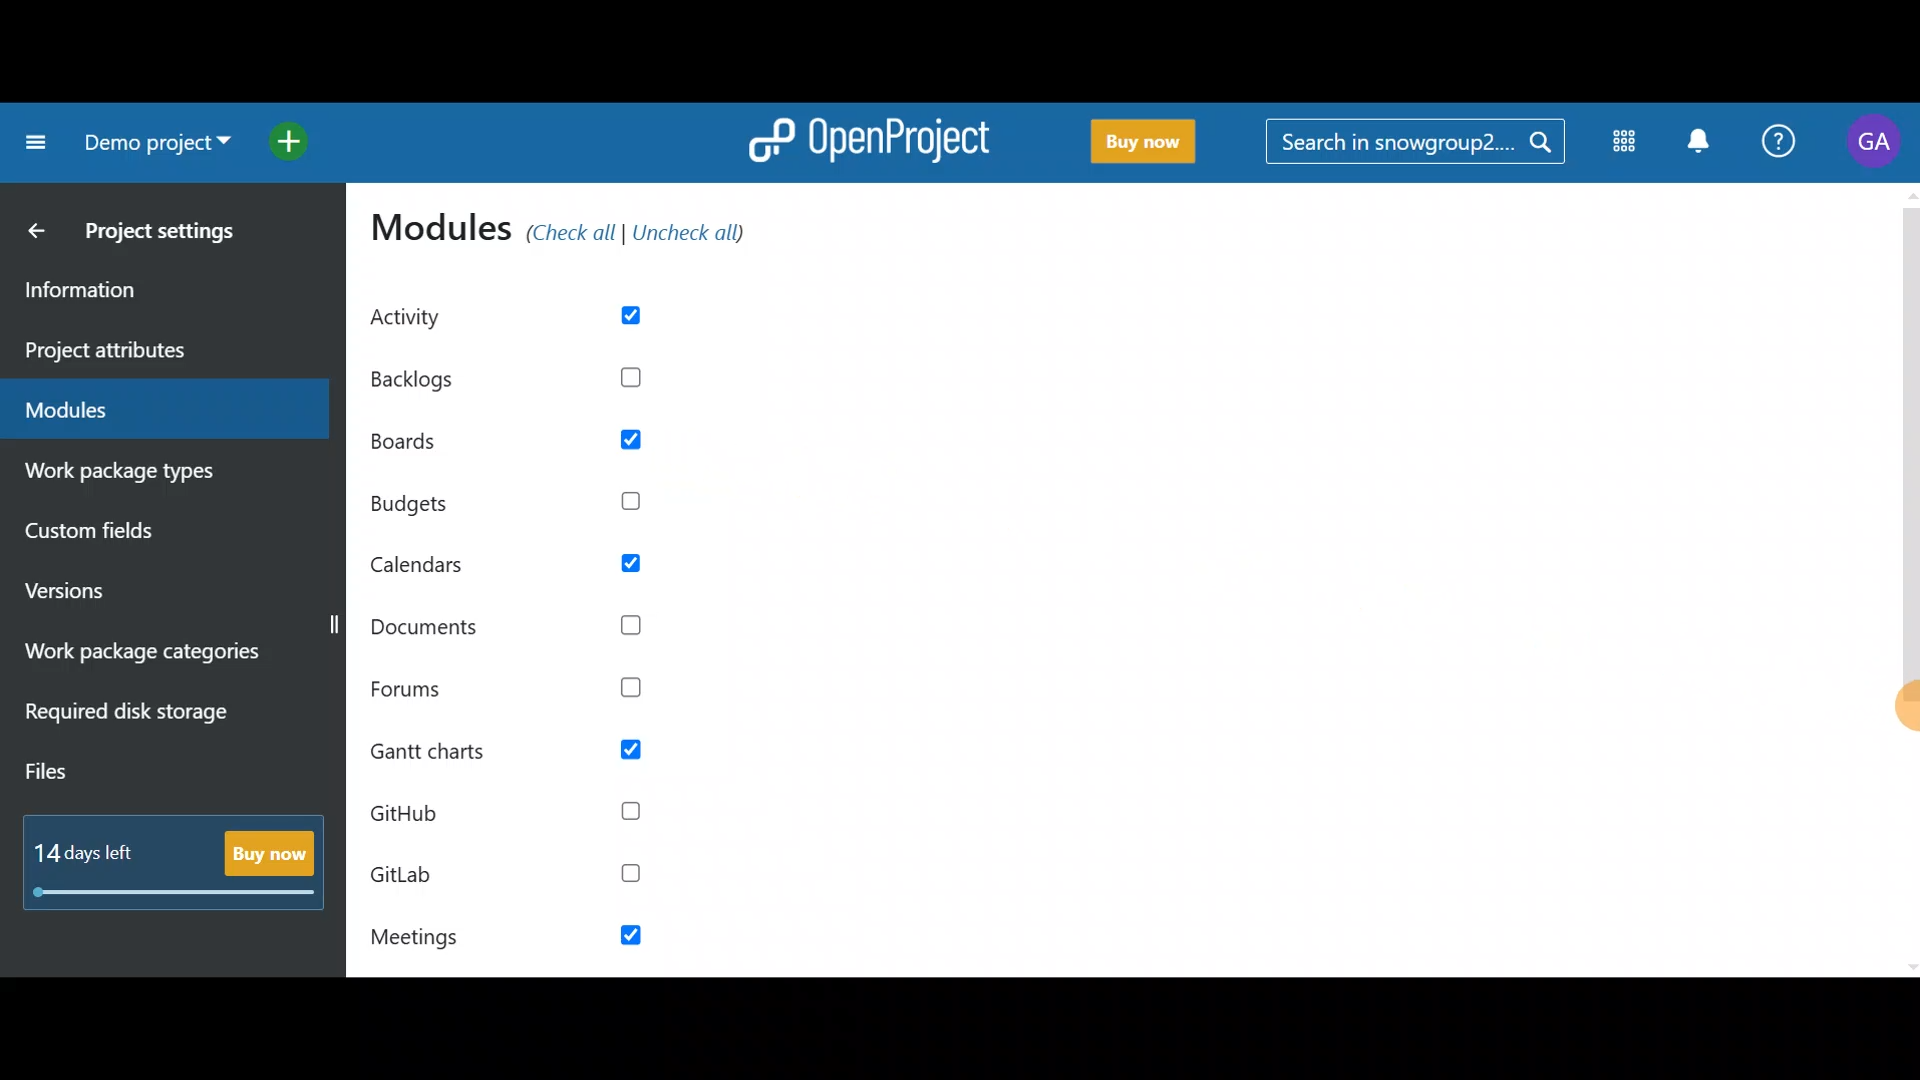 This screenshot has width=1920, height=1080. What do you see at coordinates (504, 822) in the screenshot?
I see `Github` at bounding box center [504, 822].